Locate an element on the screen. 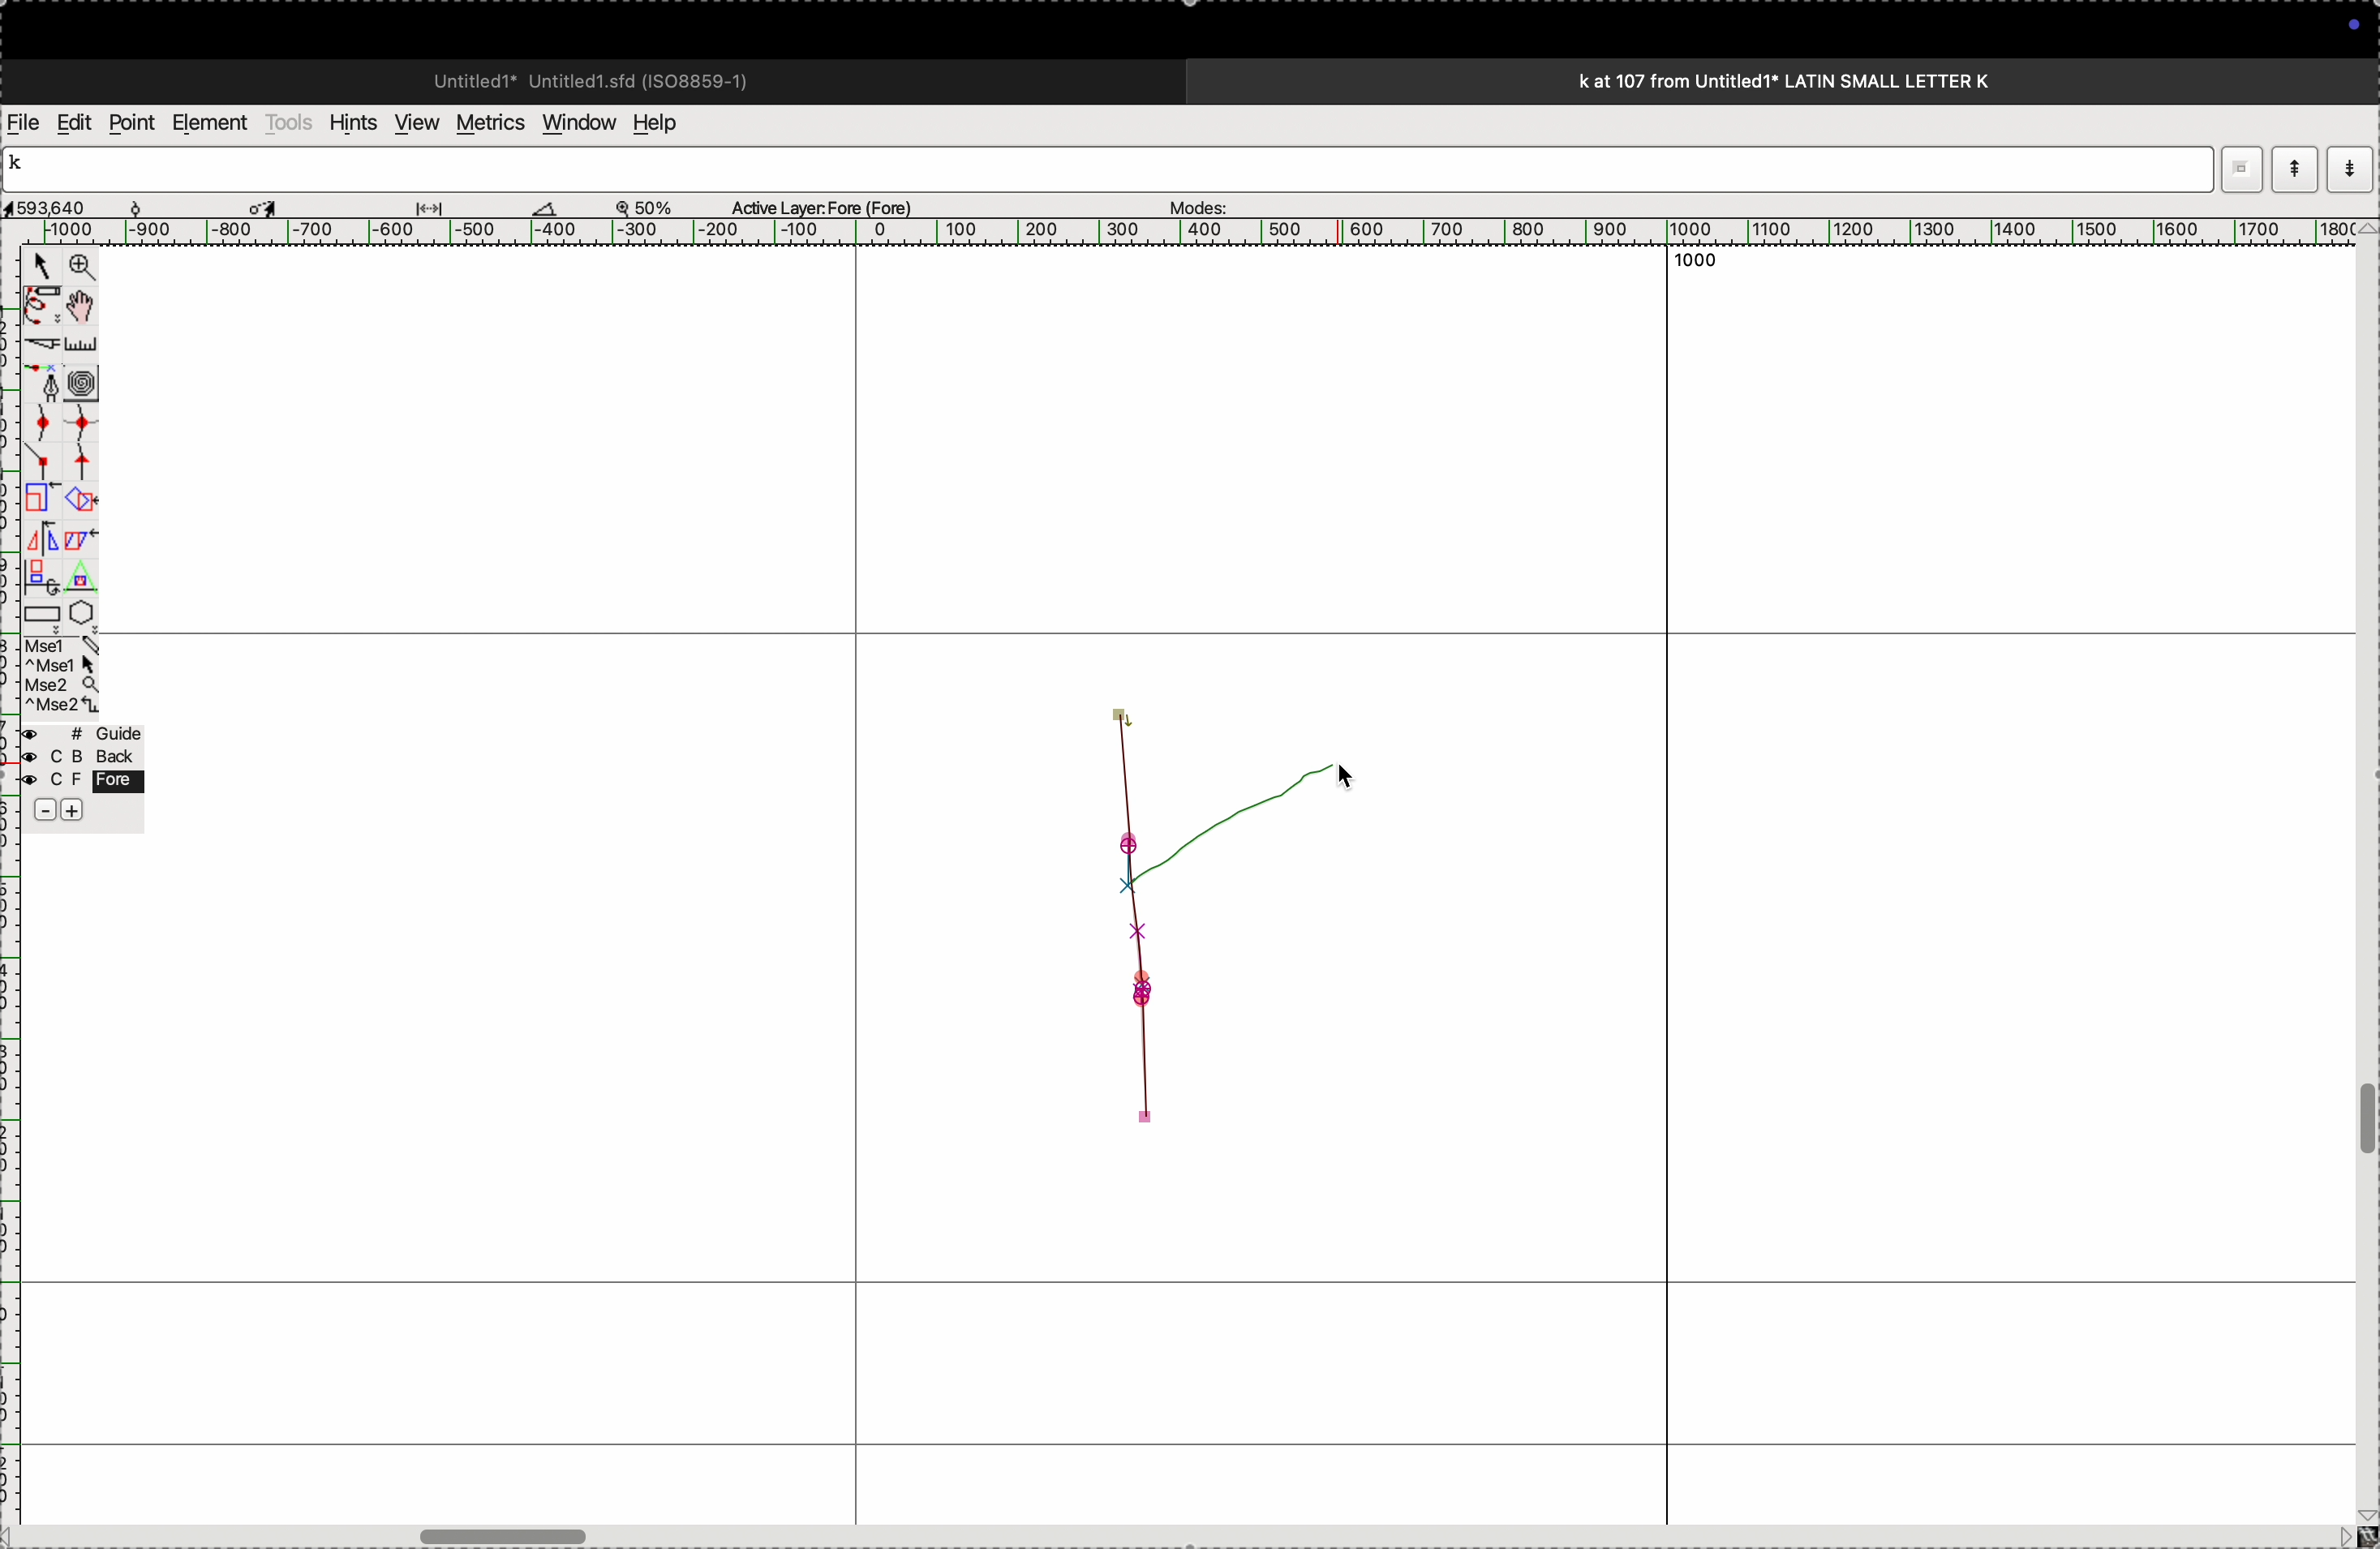 Image resolution: width=2380 pixels, height=1549 pixels. cursor is located at coordinates (41, 269).